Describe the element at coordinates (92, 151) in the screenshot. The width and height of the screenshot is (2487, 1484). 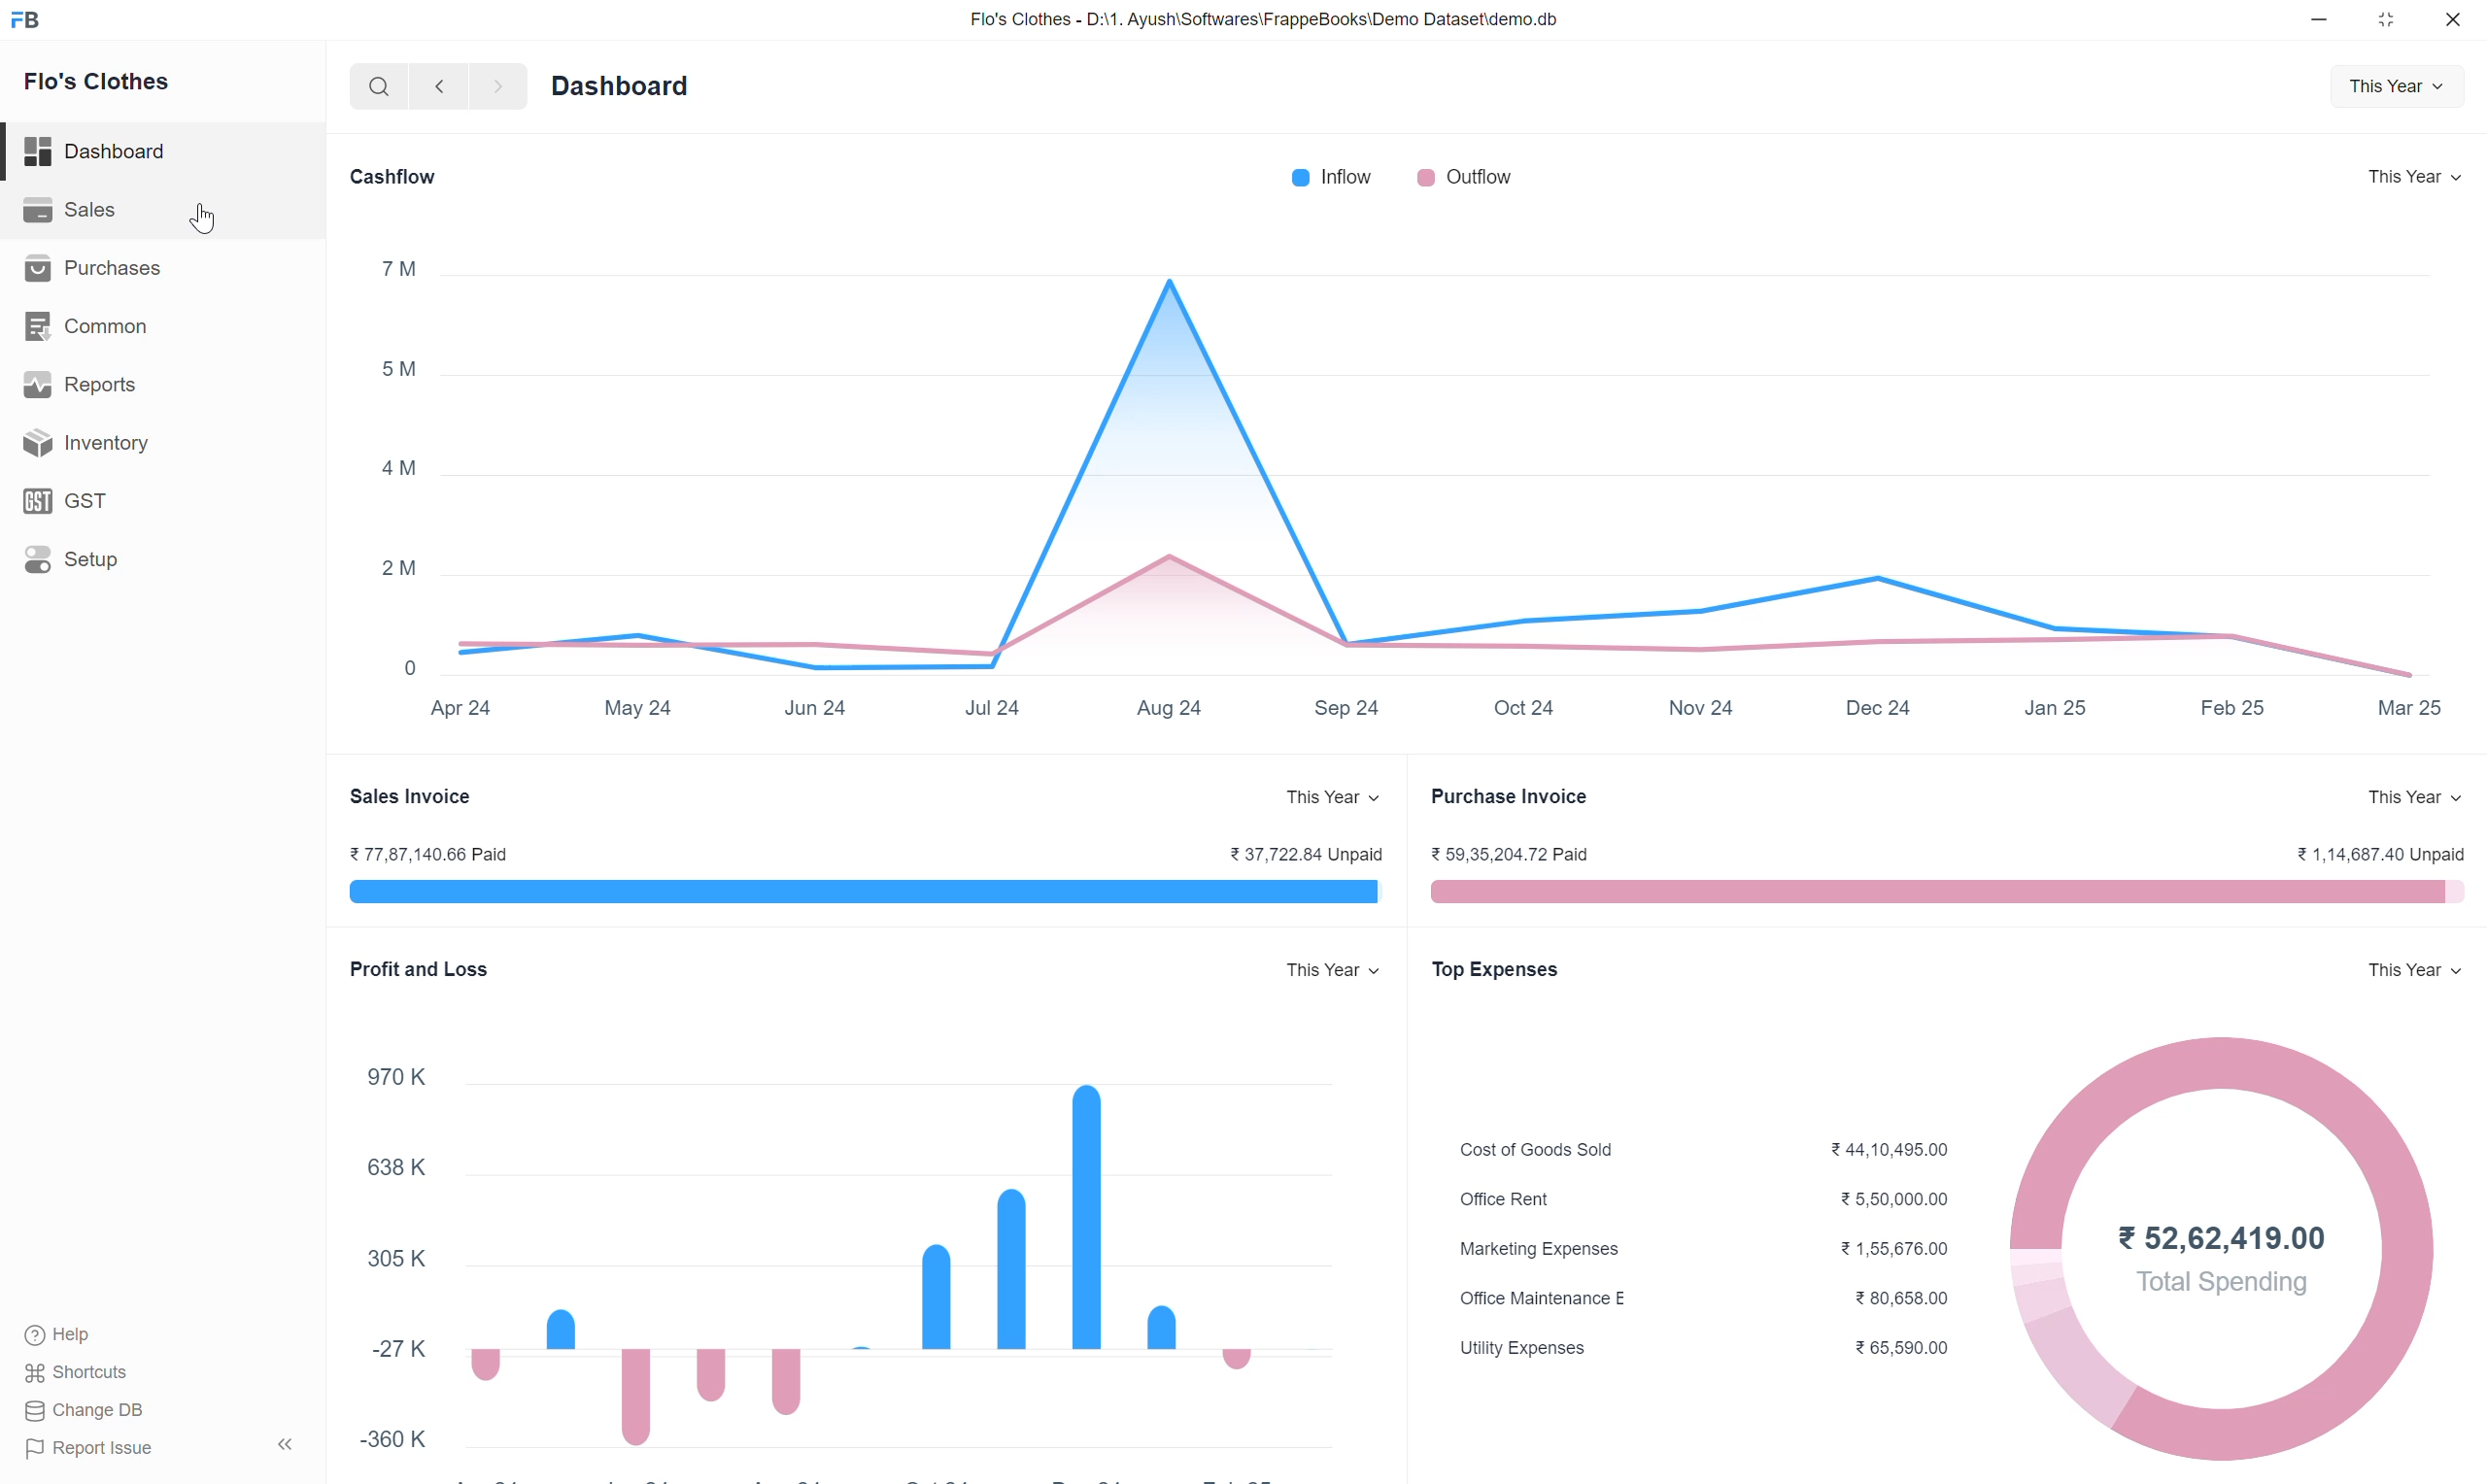
I see `Dashboard` at that location.